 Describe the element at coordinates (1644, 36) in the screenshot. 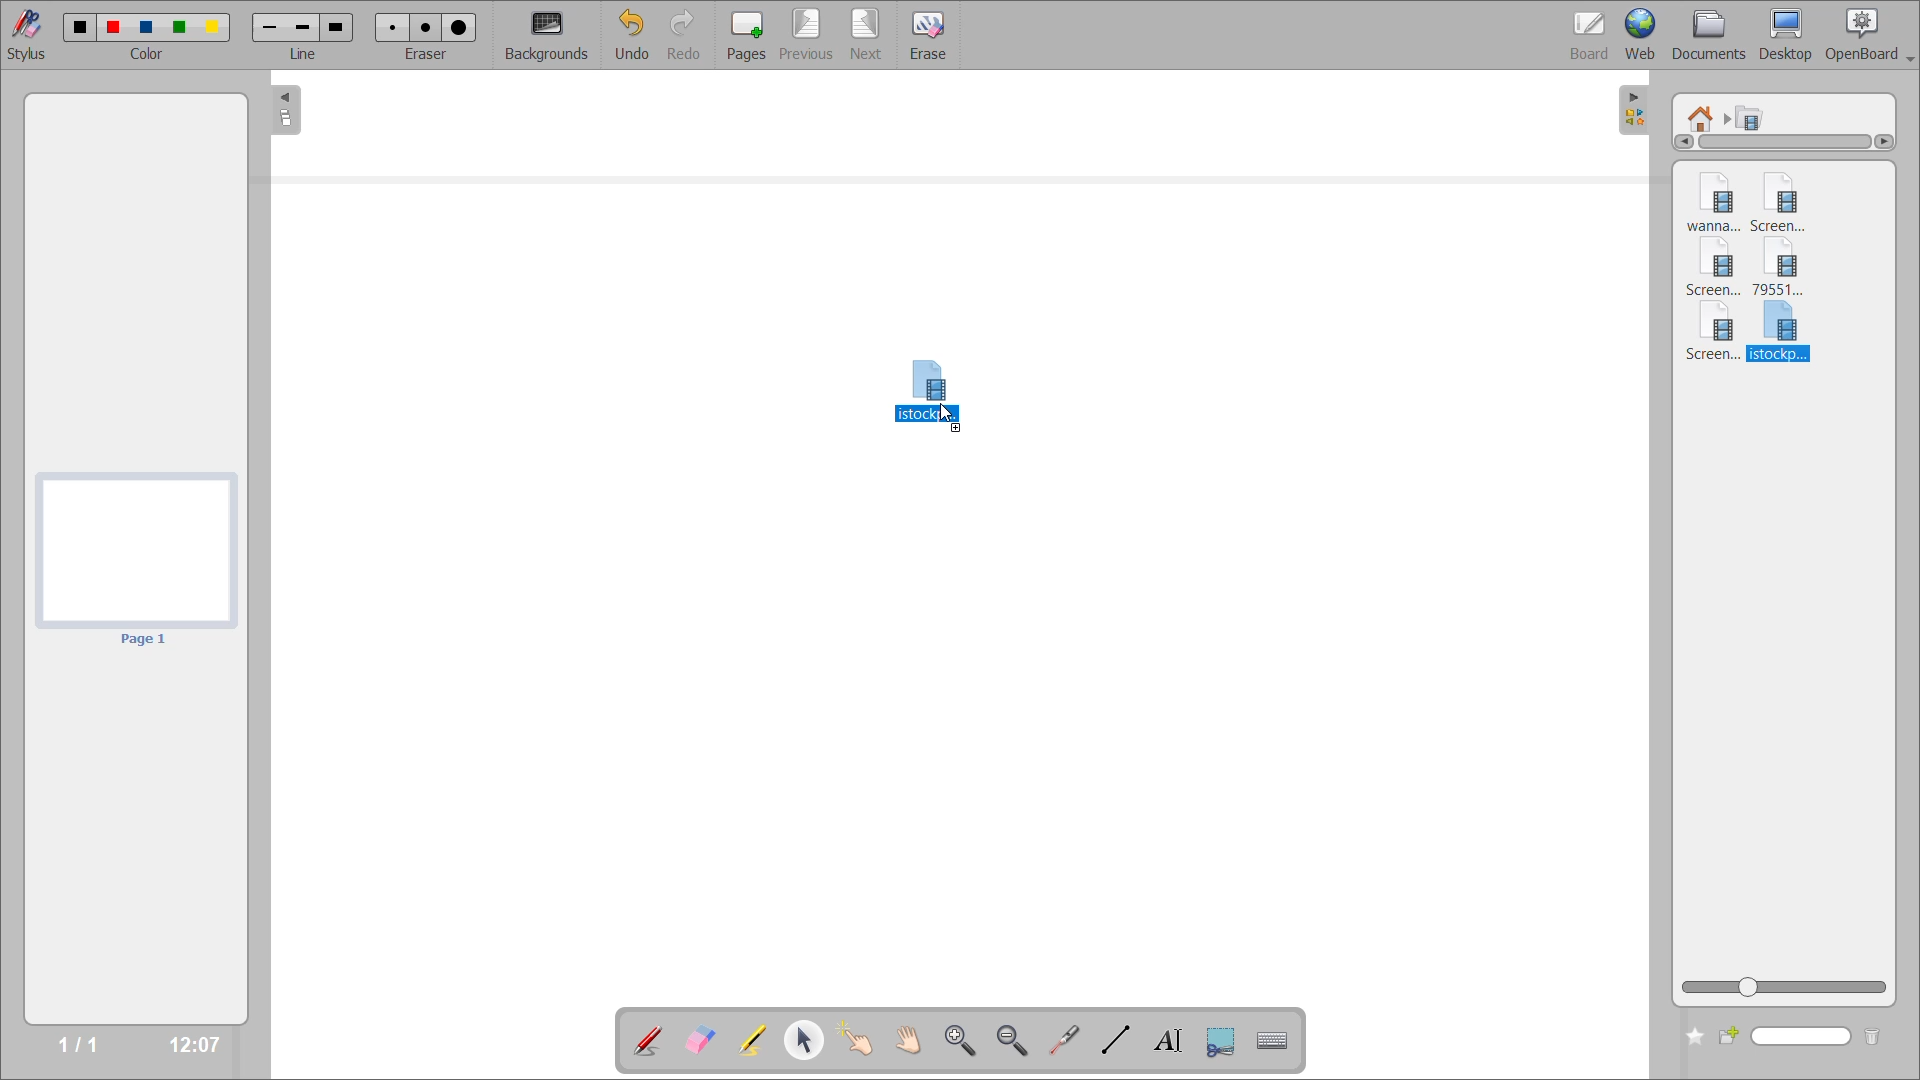

I see `web` at that location.